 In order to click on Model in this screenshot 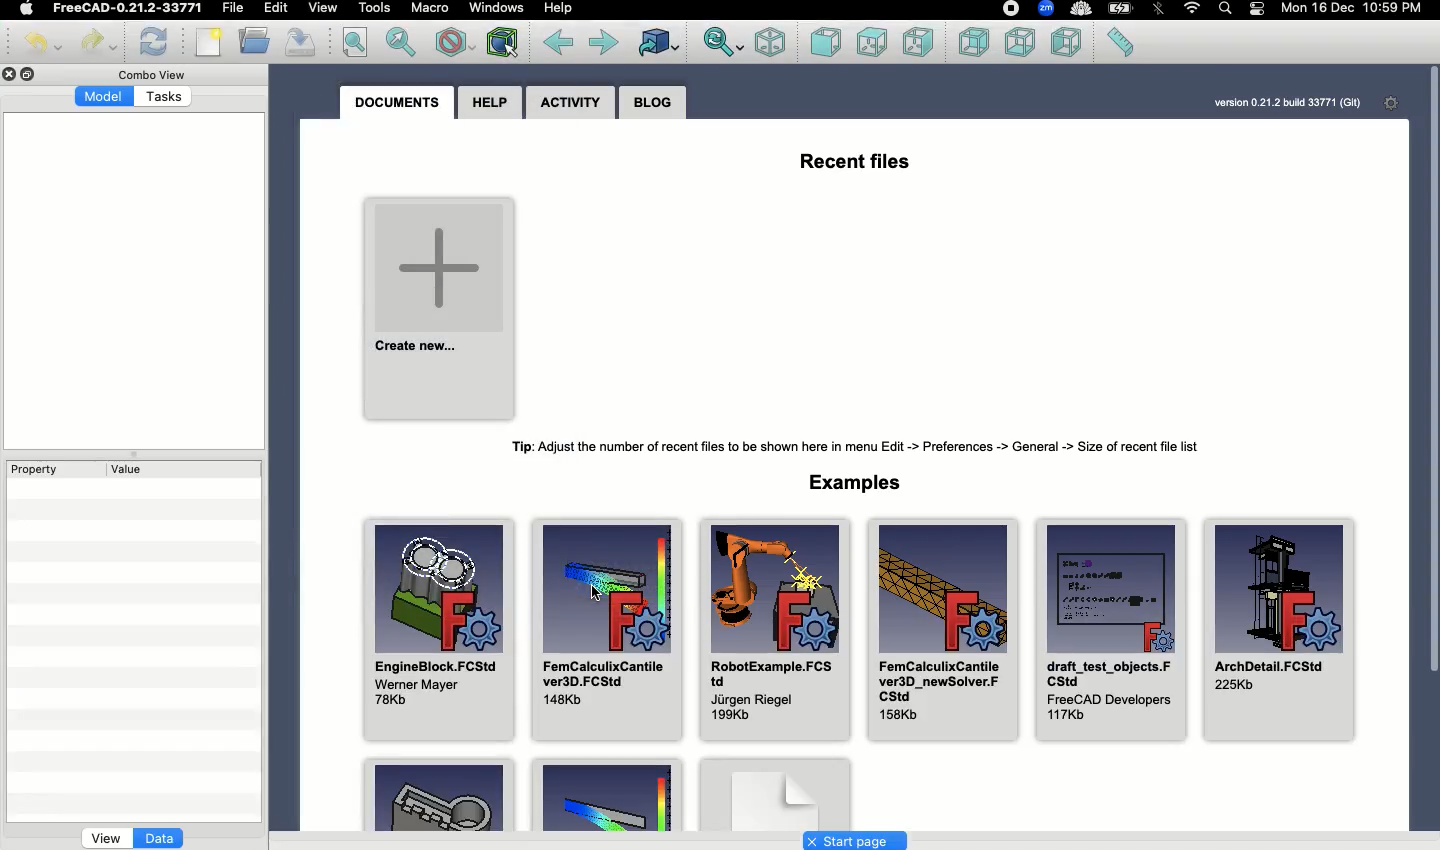, I will do `click(105, 96)`.